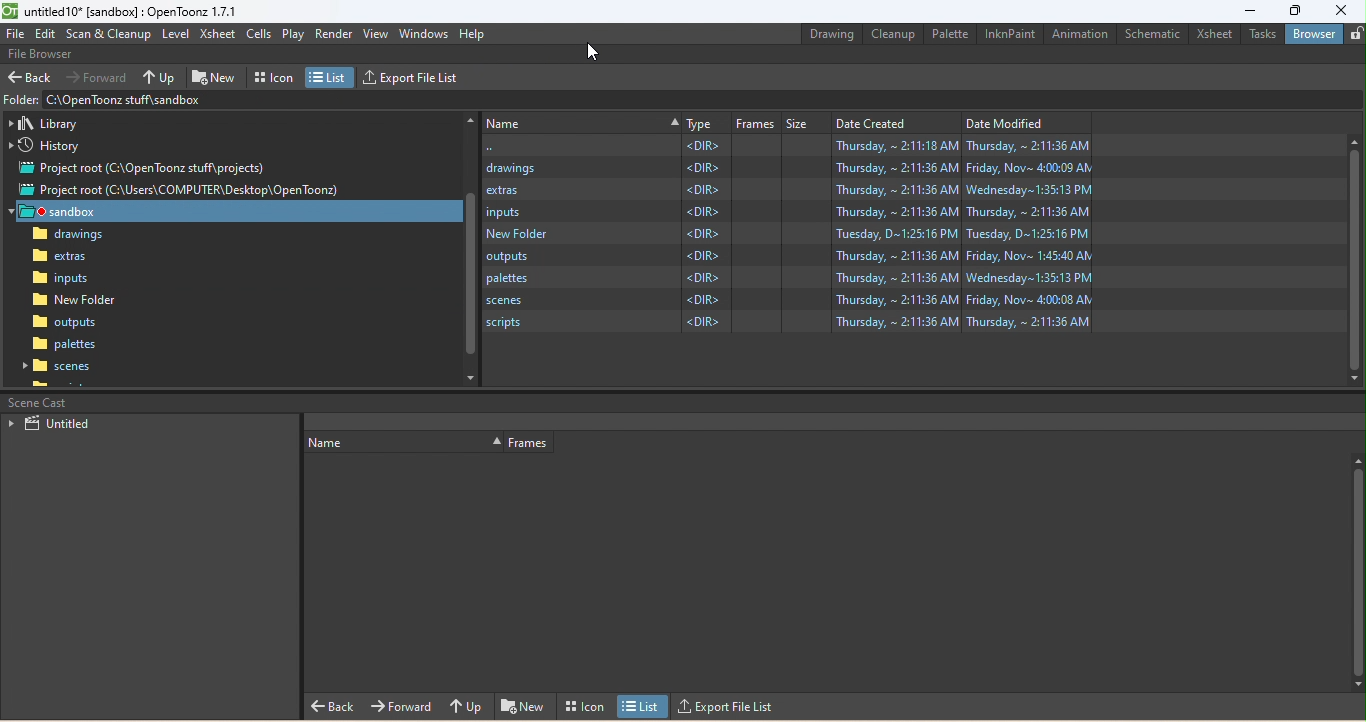  Describe the element at coordinates (1353, 256) in the screenshot. I see `vertical scroll bar` at that location.